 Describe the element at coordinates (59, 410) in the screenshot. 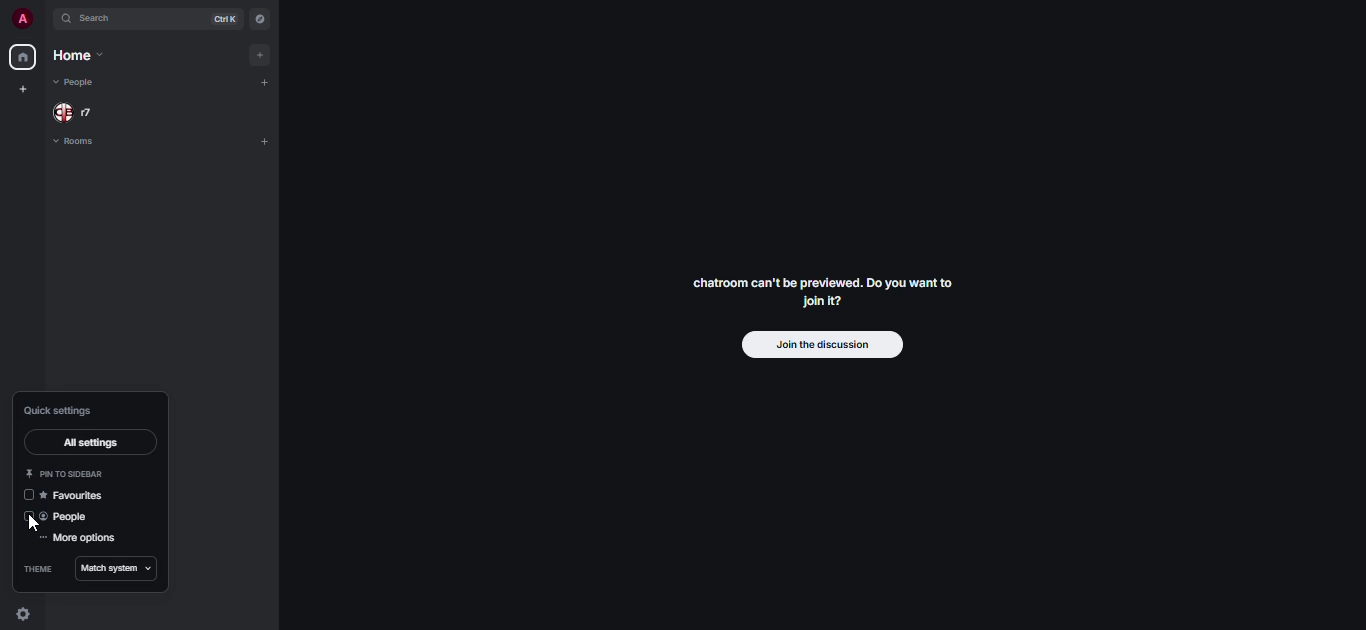

I see `quick settings` at that location.